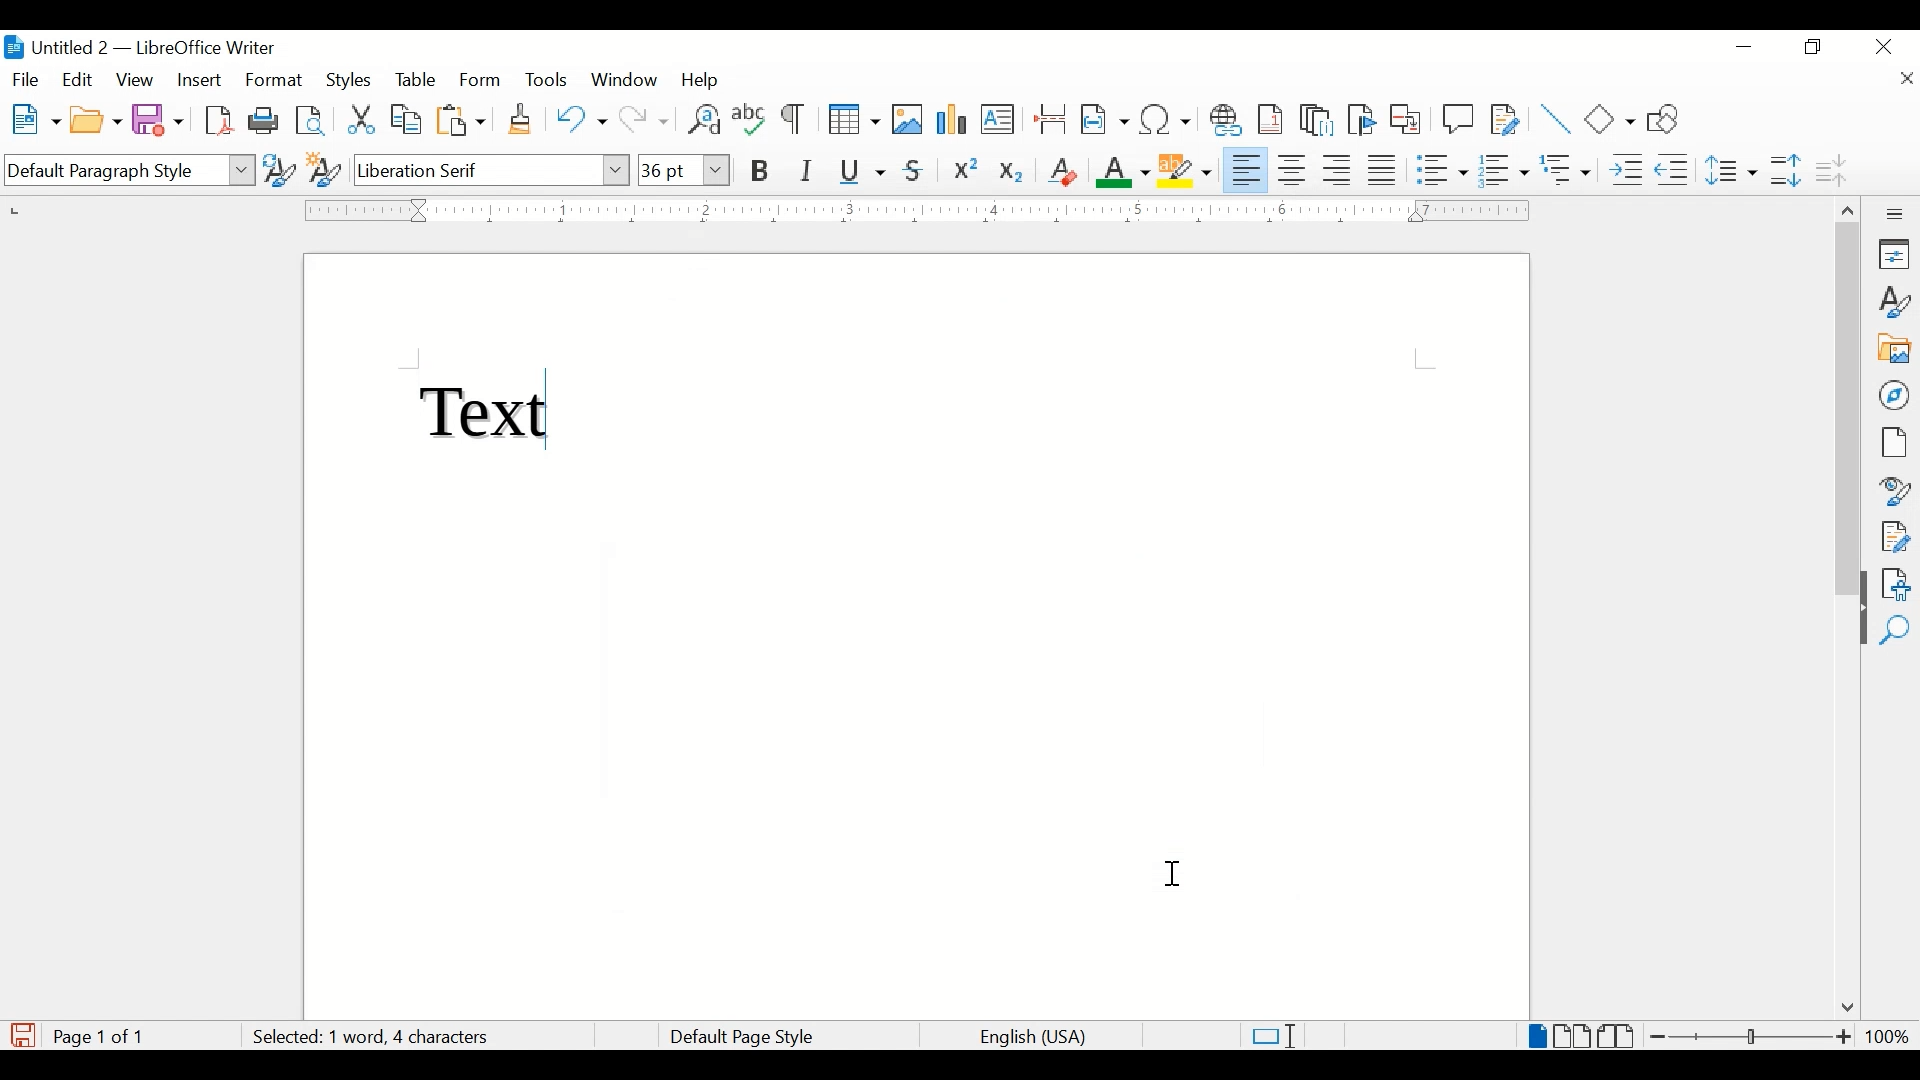 The height and width of the screenshot is (1080, 1920). I want to click on default page style, so click(738, 1037).